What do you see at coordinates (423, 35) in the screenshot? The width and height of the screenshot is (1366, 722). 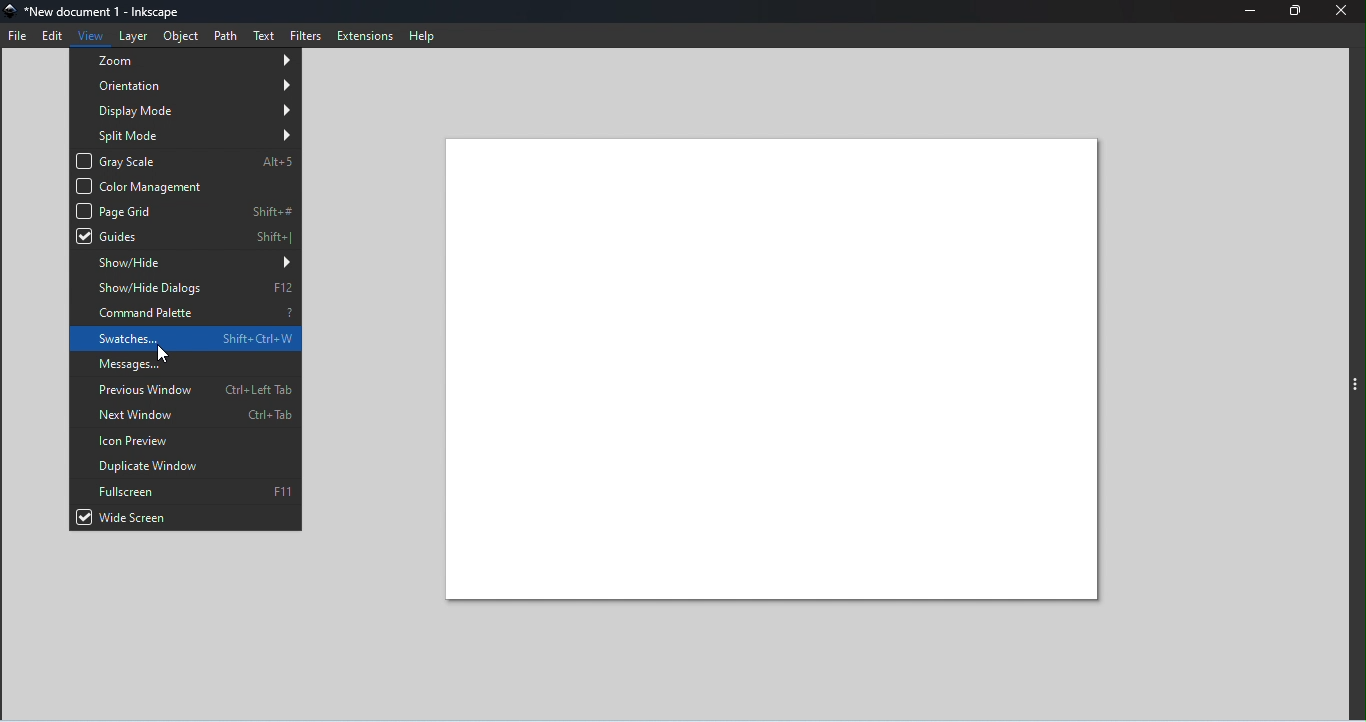 I see `Help` at bounding box center [423, 35].